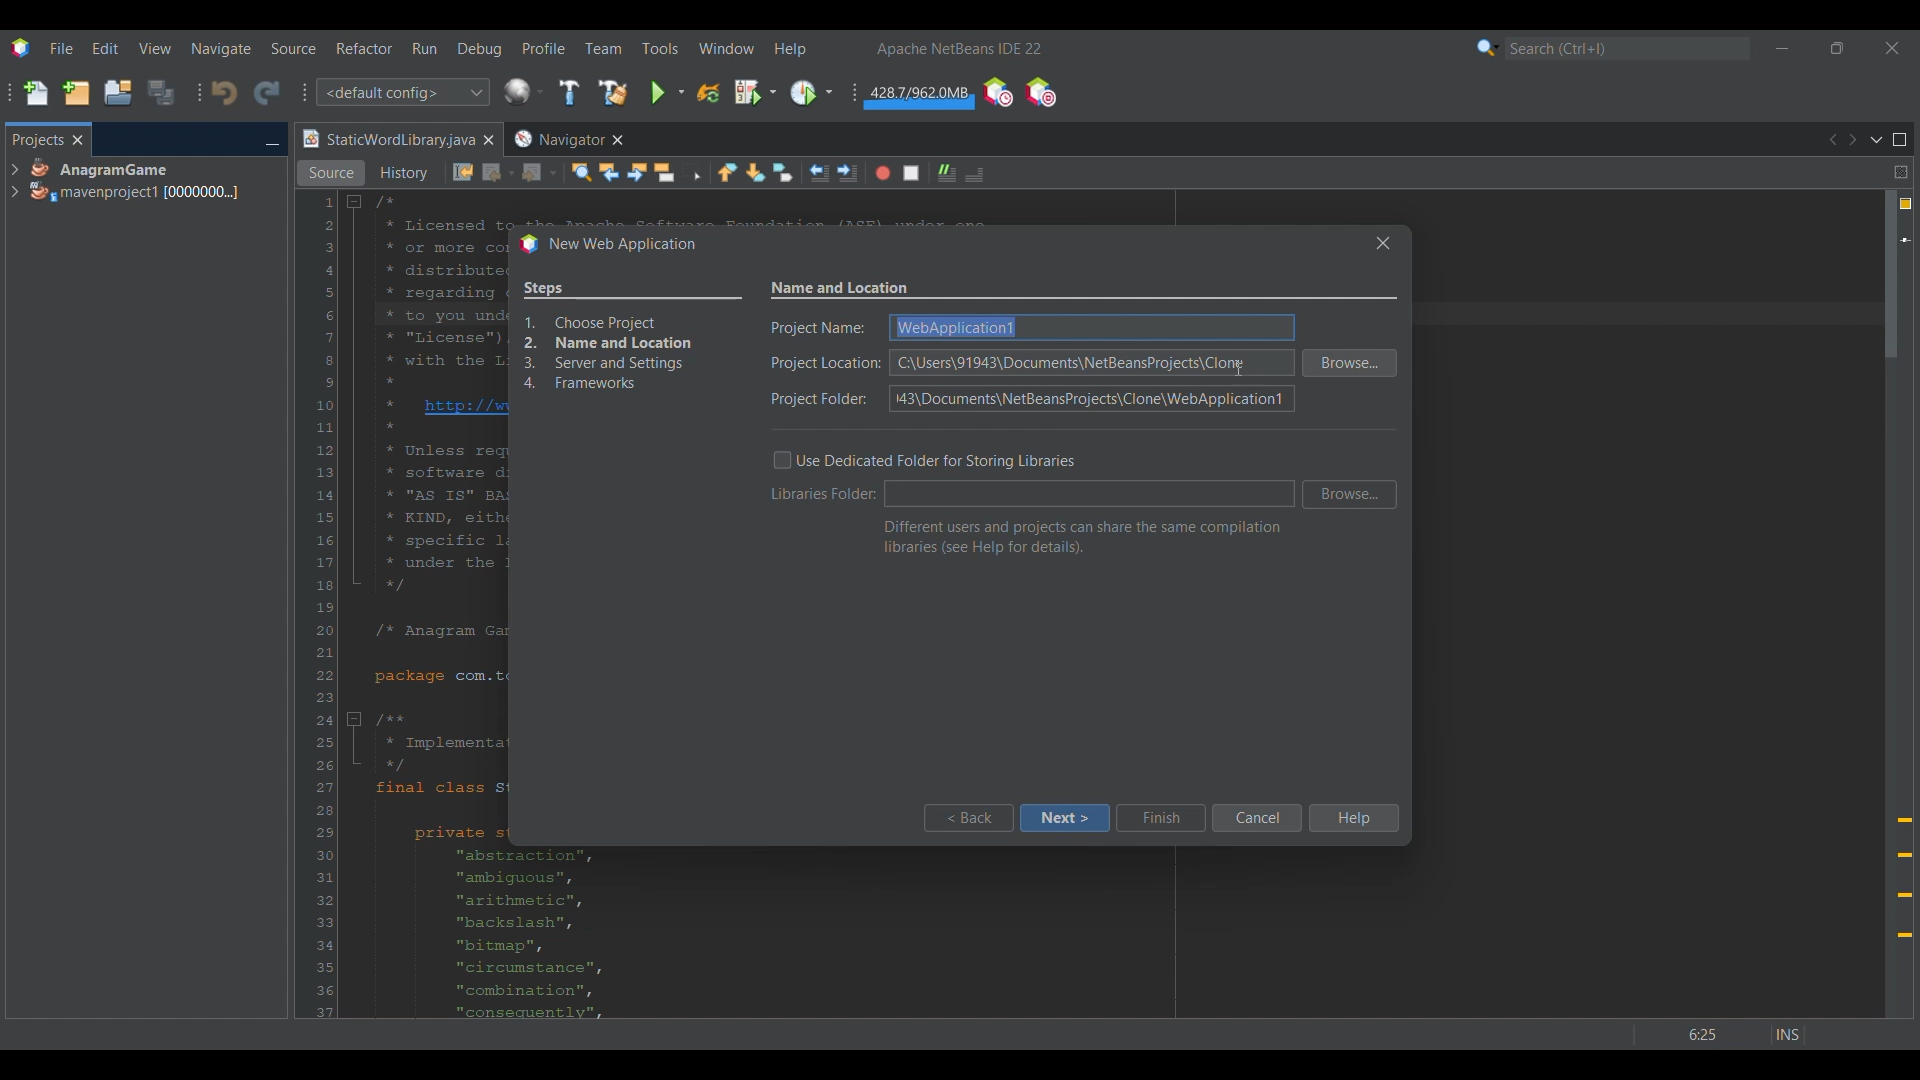  What do you see at coordinates (161, 92) in the screenshot?
I see `Save all` at bounding box center [161, 92].